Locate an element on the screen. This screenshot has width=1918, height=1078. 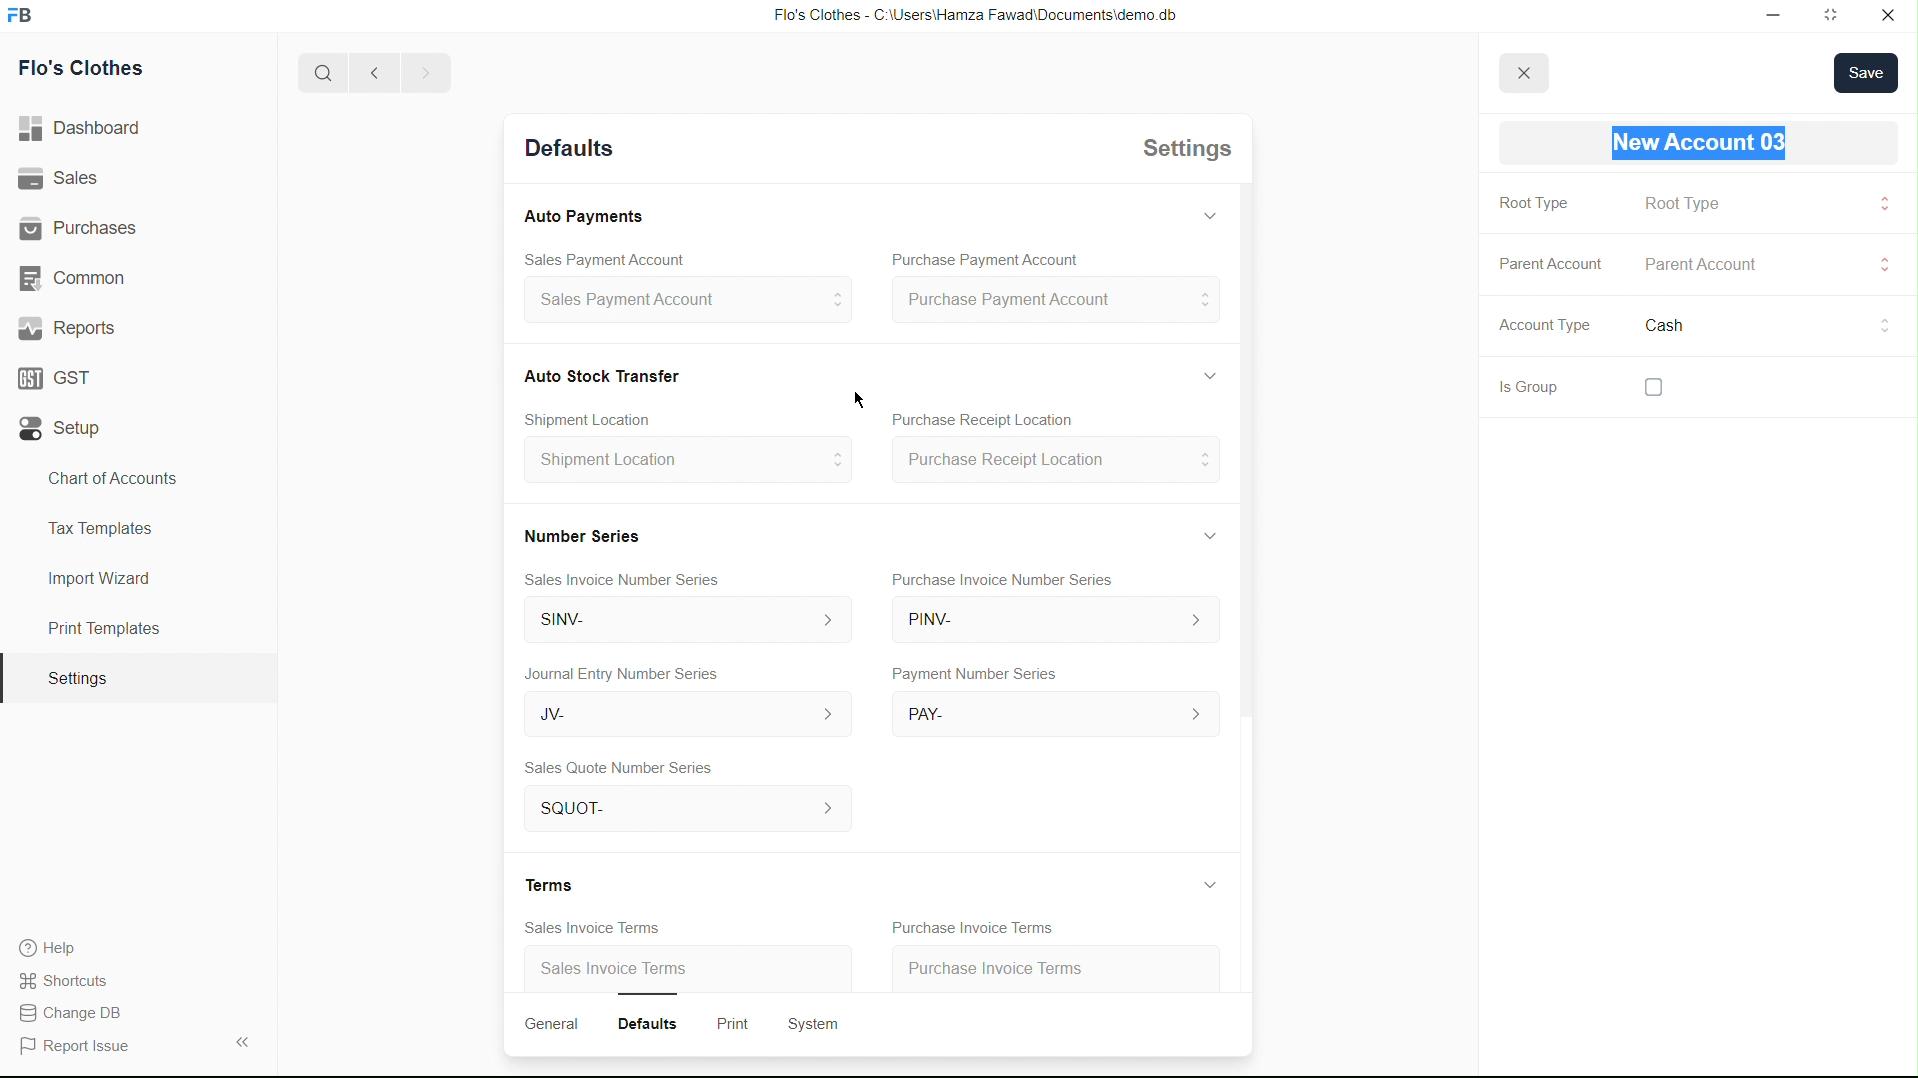
Settings is located at coordinates (76, 679).